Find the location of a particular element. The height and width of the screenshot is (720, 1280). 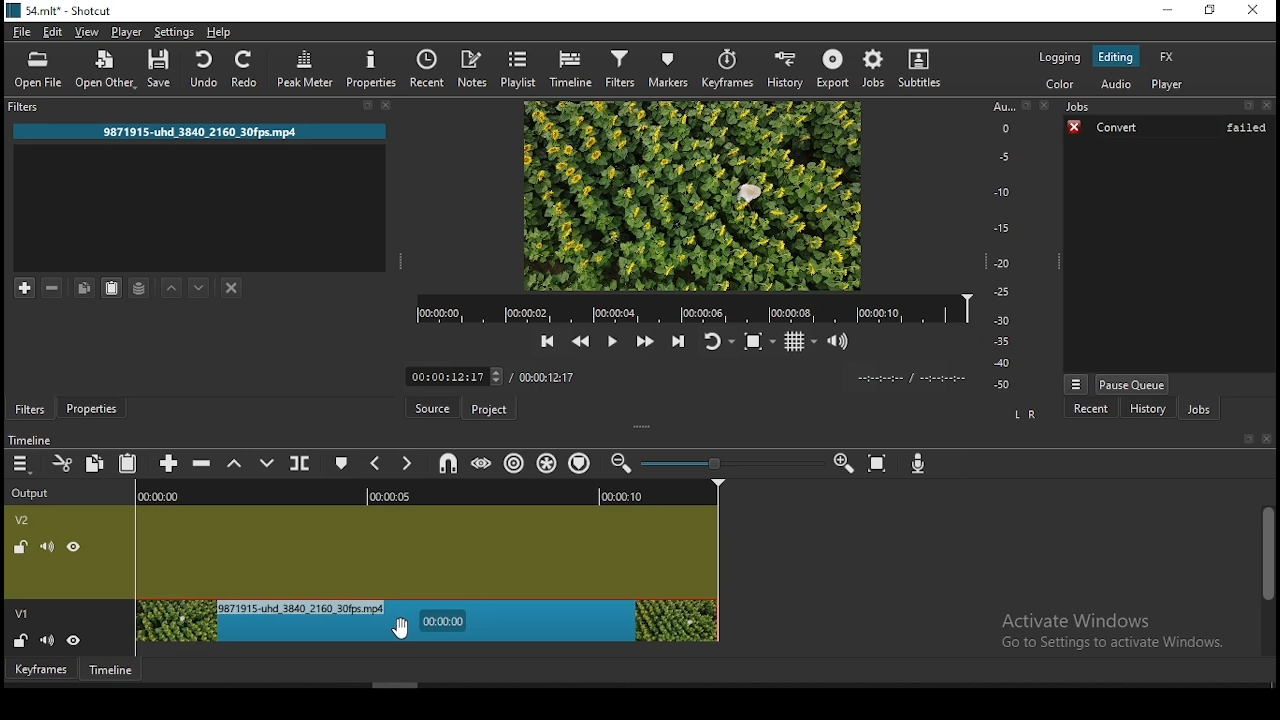

play/pause is located at coordinates (612, 341).